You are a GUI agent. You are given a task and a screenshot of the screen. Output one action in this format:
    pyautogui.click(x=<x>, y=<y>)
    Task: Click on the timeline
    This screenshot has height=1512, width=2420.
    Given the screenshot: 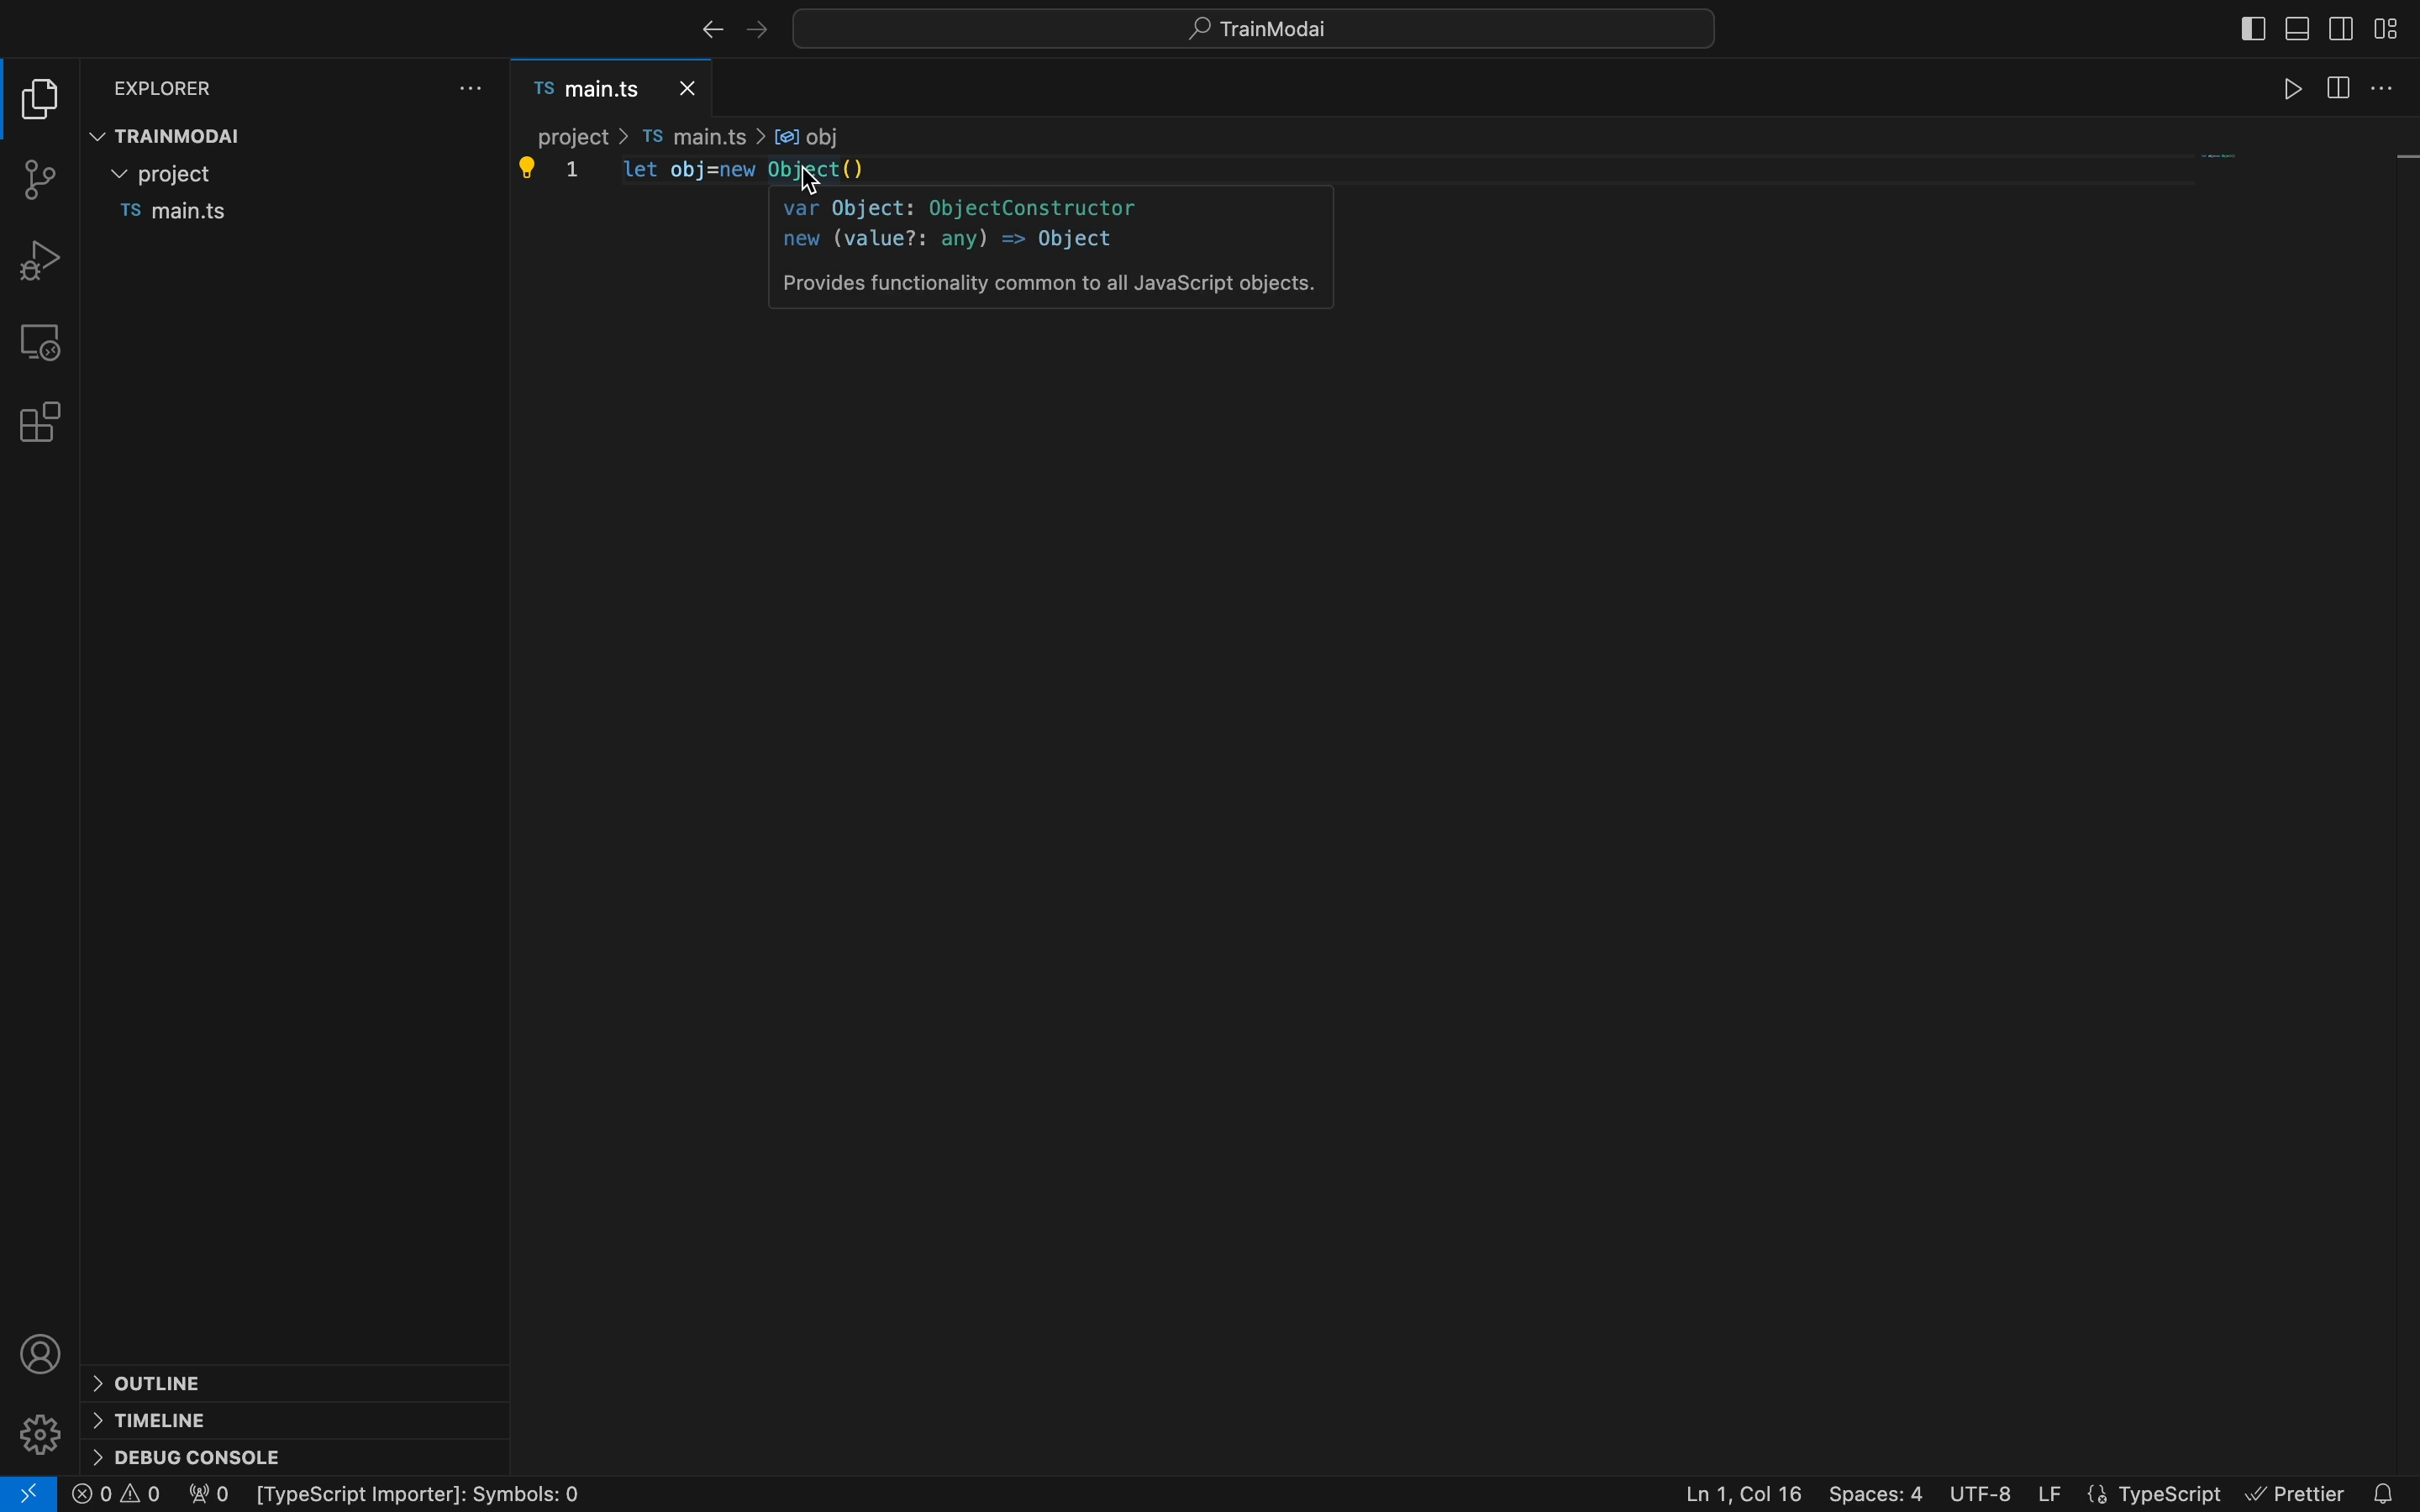 What is the action you would take?
    pyautogui.click(x=161, y=1419)
    